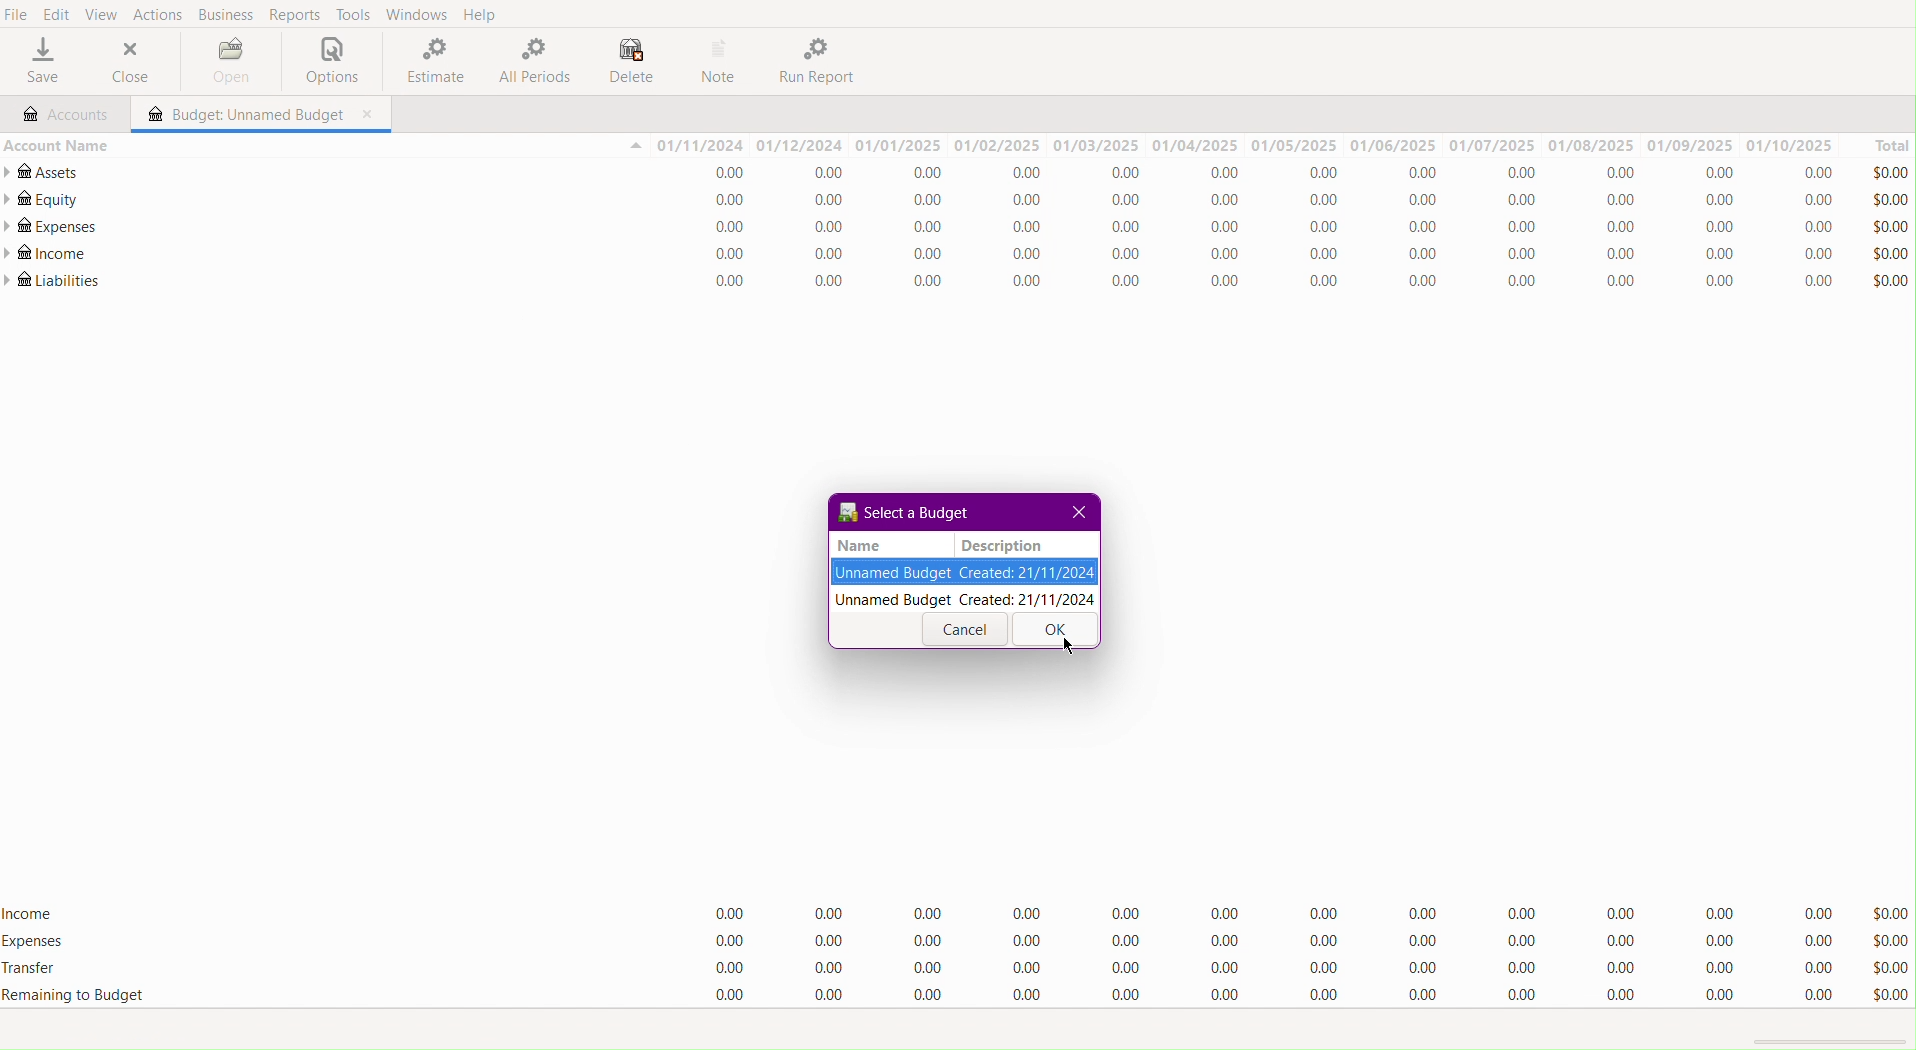  I want to click on Total Values, so click(1891, 224).